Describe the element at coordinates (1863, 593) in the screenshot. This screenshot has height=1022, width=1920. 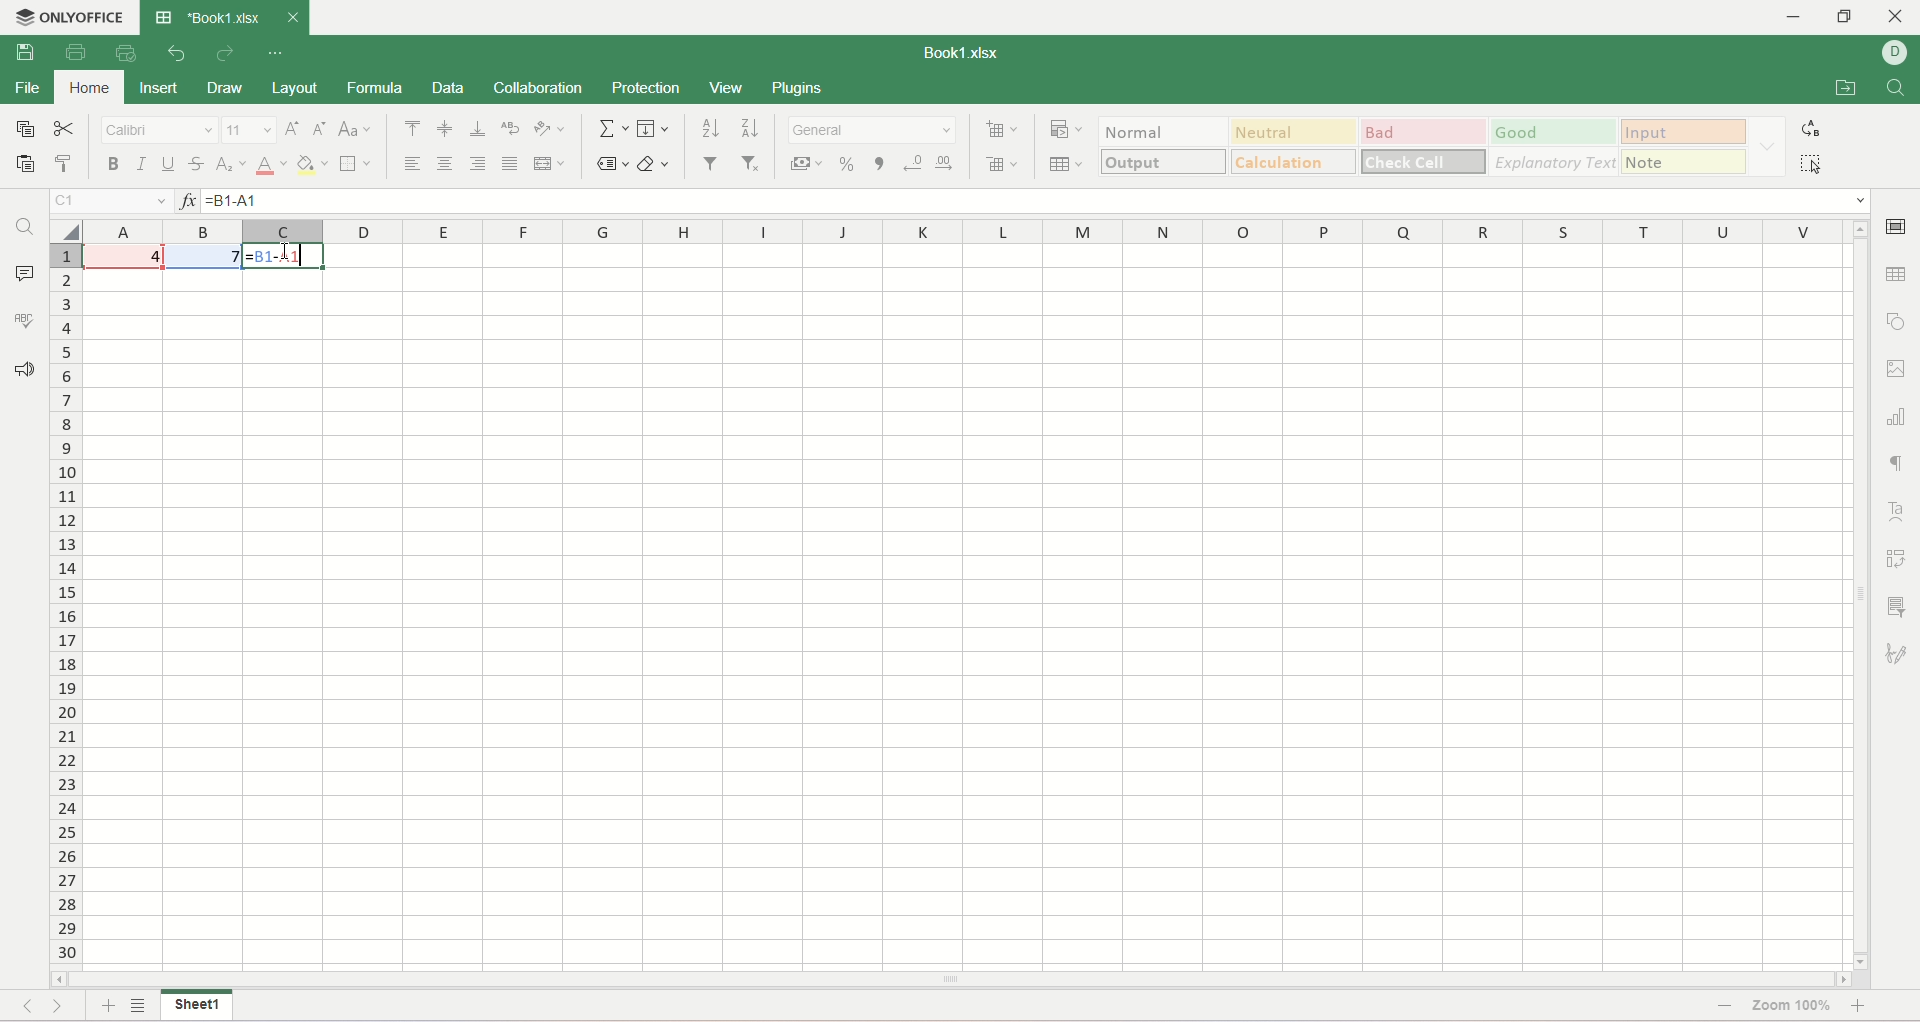
I see `vertical scroll settings` at that location.